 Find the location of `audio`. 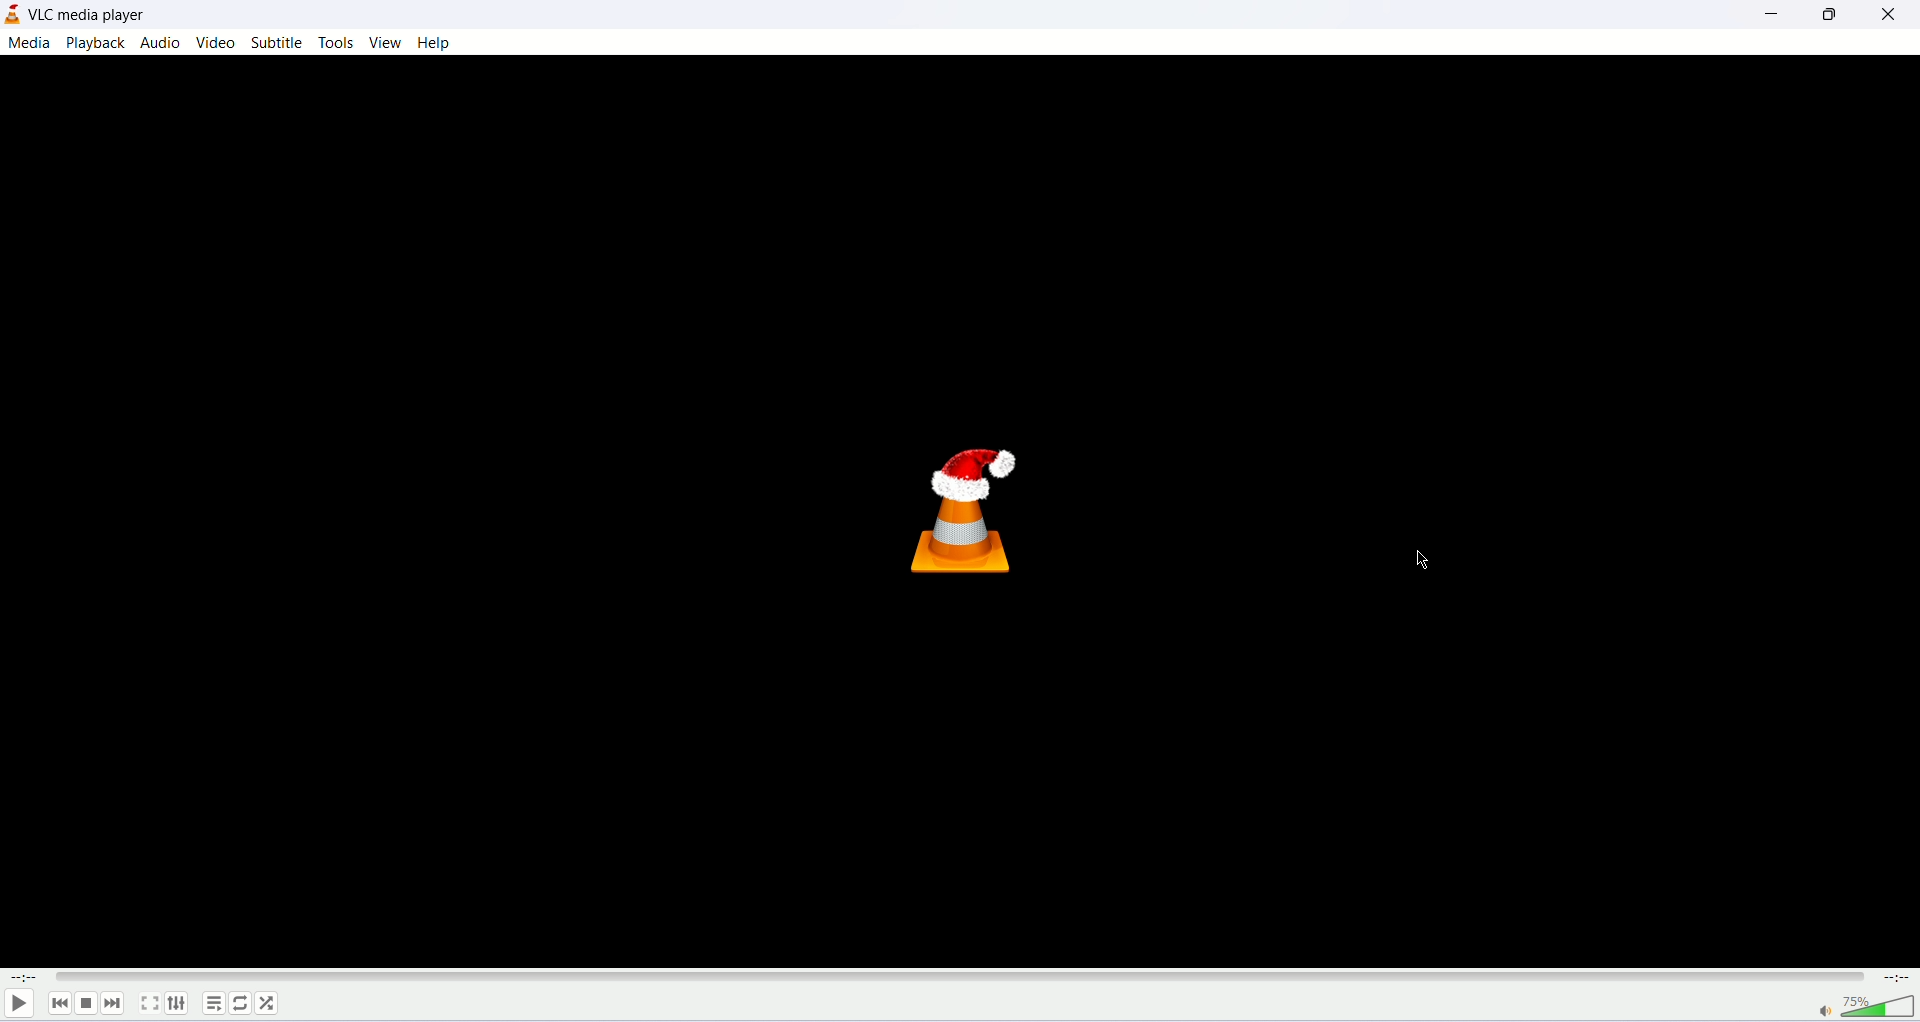

audio is located at coordinates (163, 44).